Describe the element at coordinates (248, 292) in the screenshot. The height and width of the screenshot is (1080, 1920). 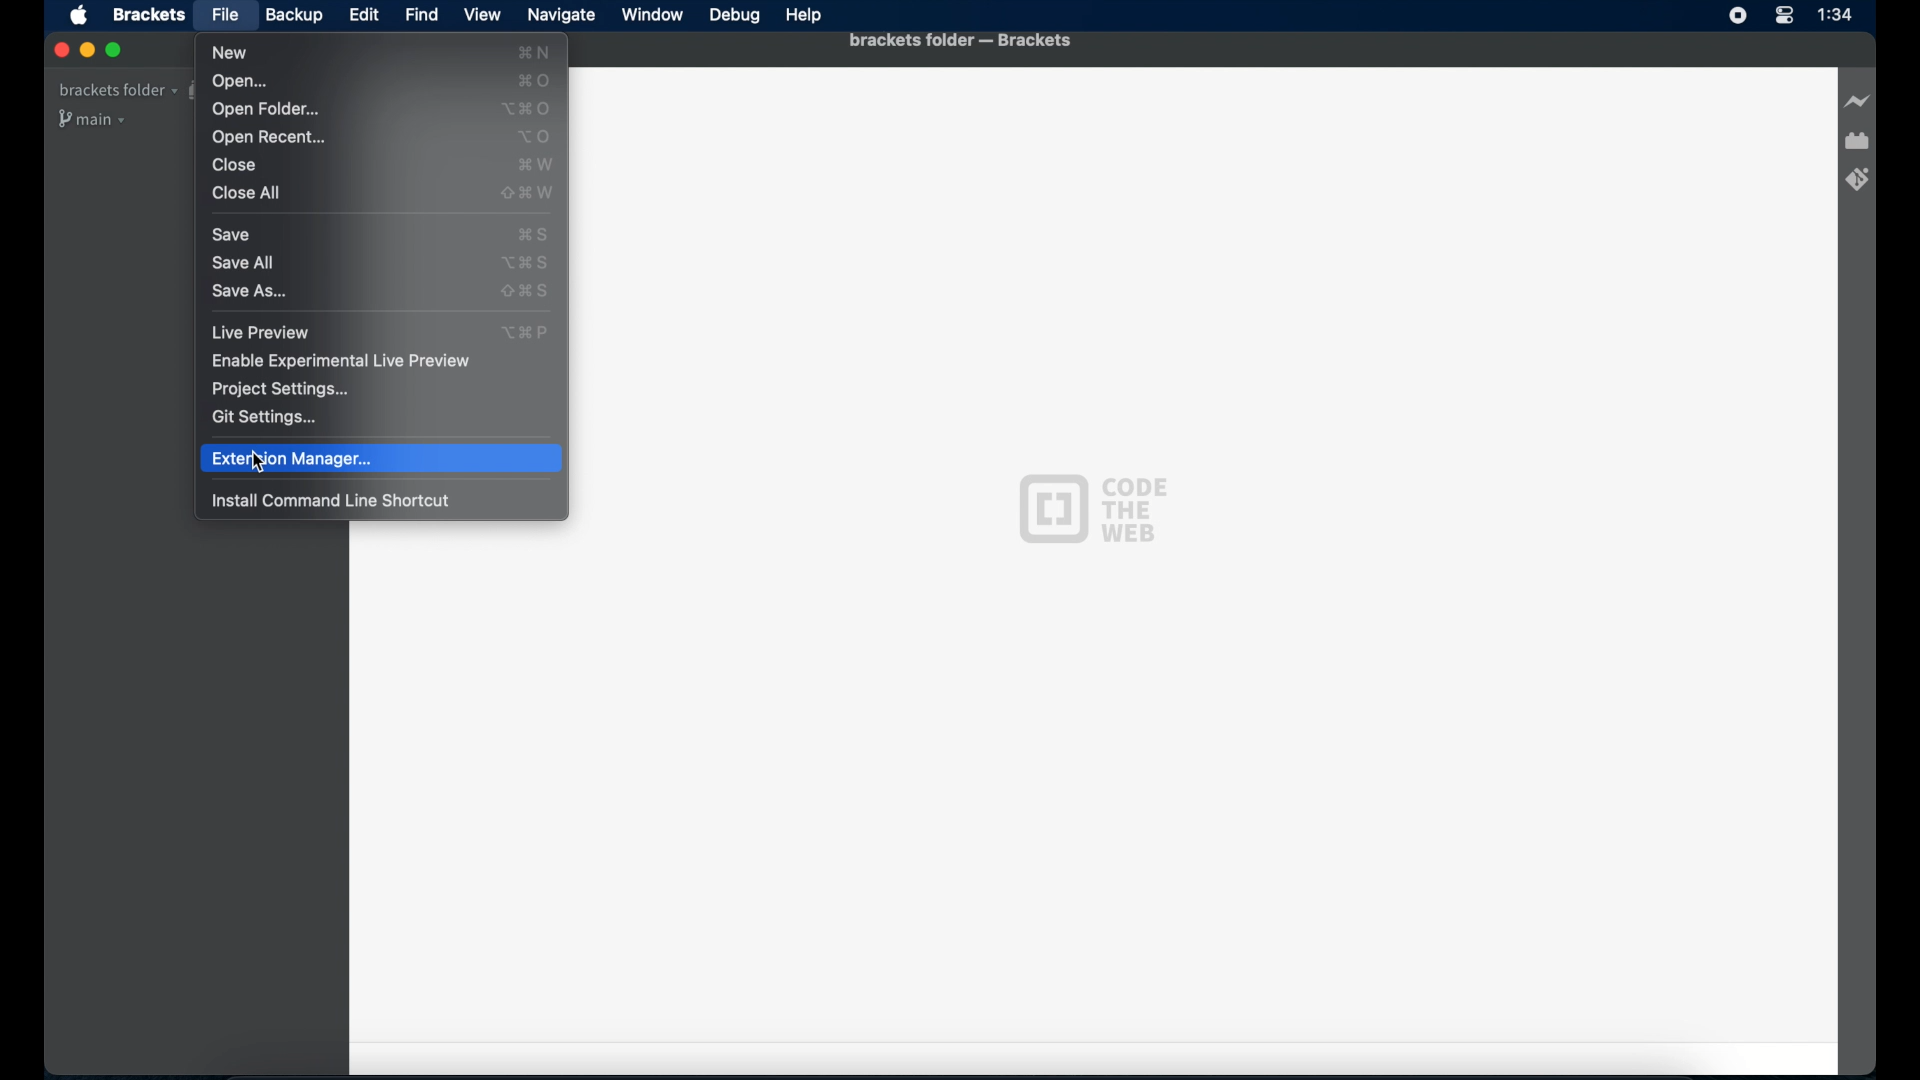
I see `save as` at that location.